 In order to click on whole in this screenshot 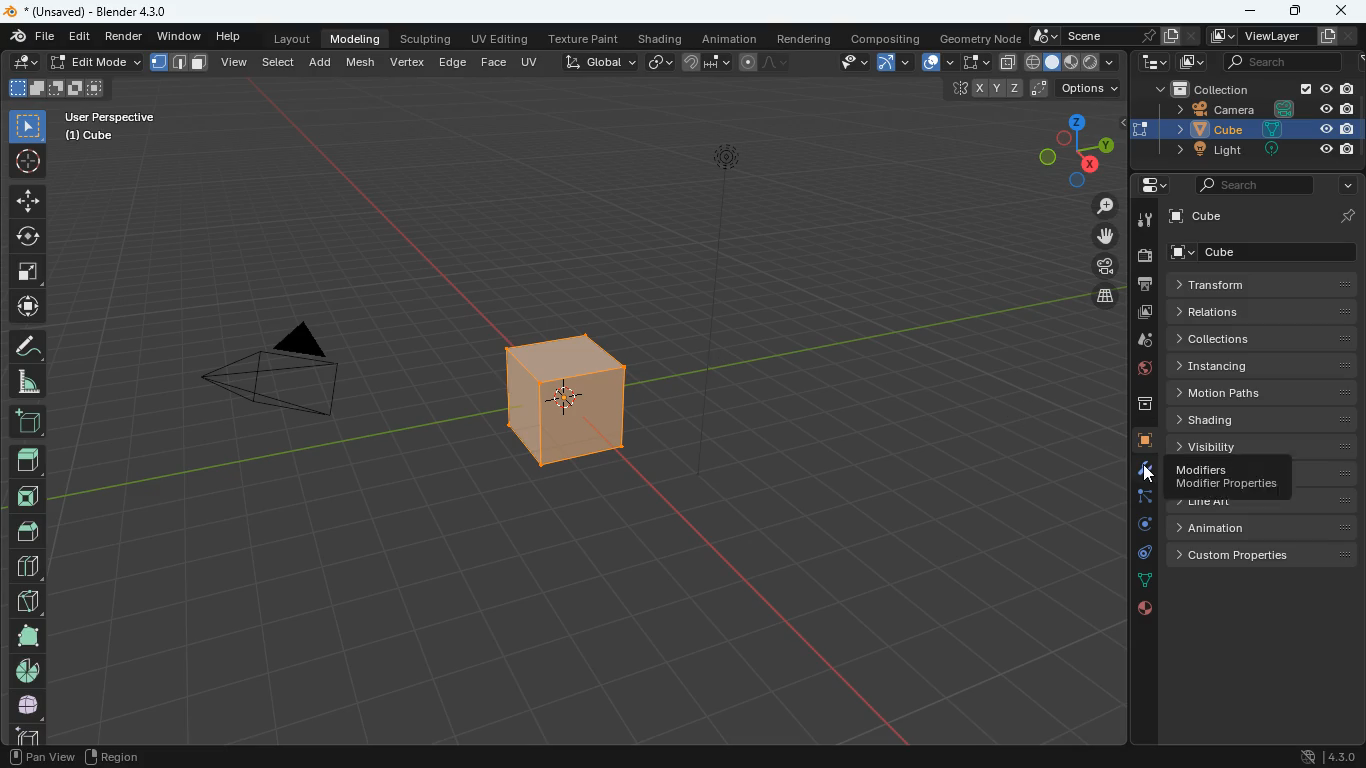, I will do `click(28, 708)`.